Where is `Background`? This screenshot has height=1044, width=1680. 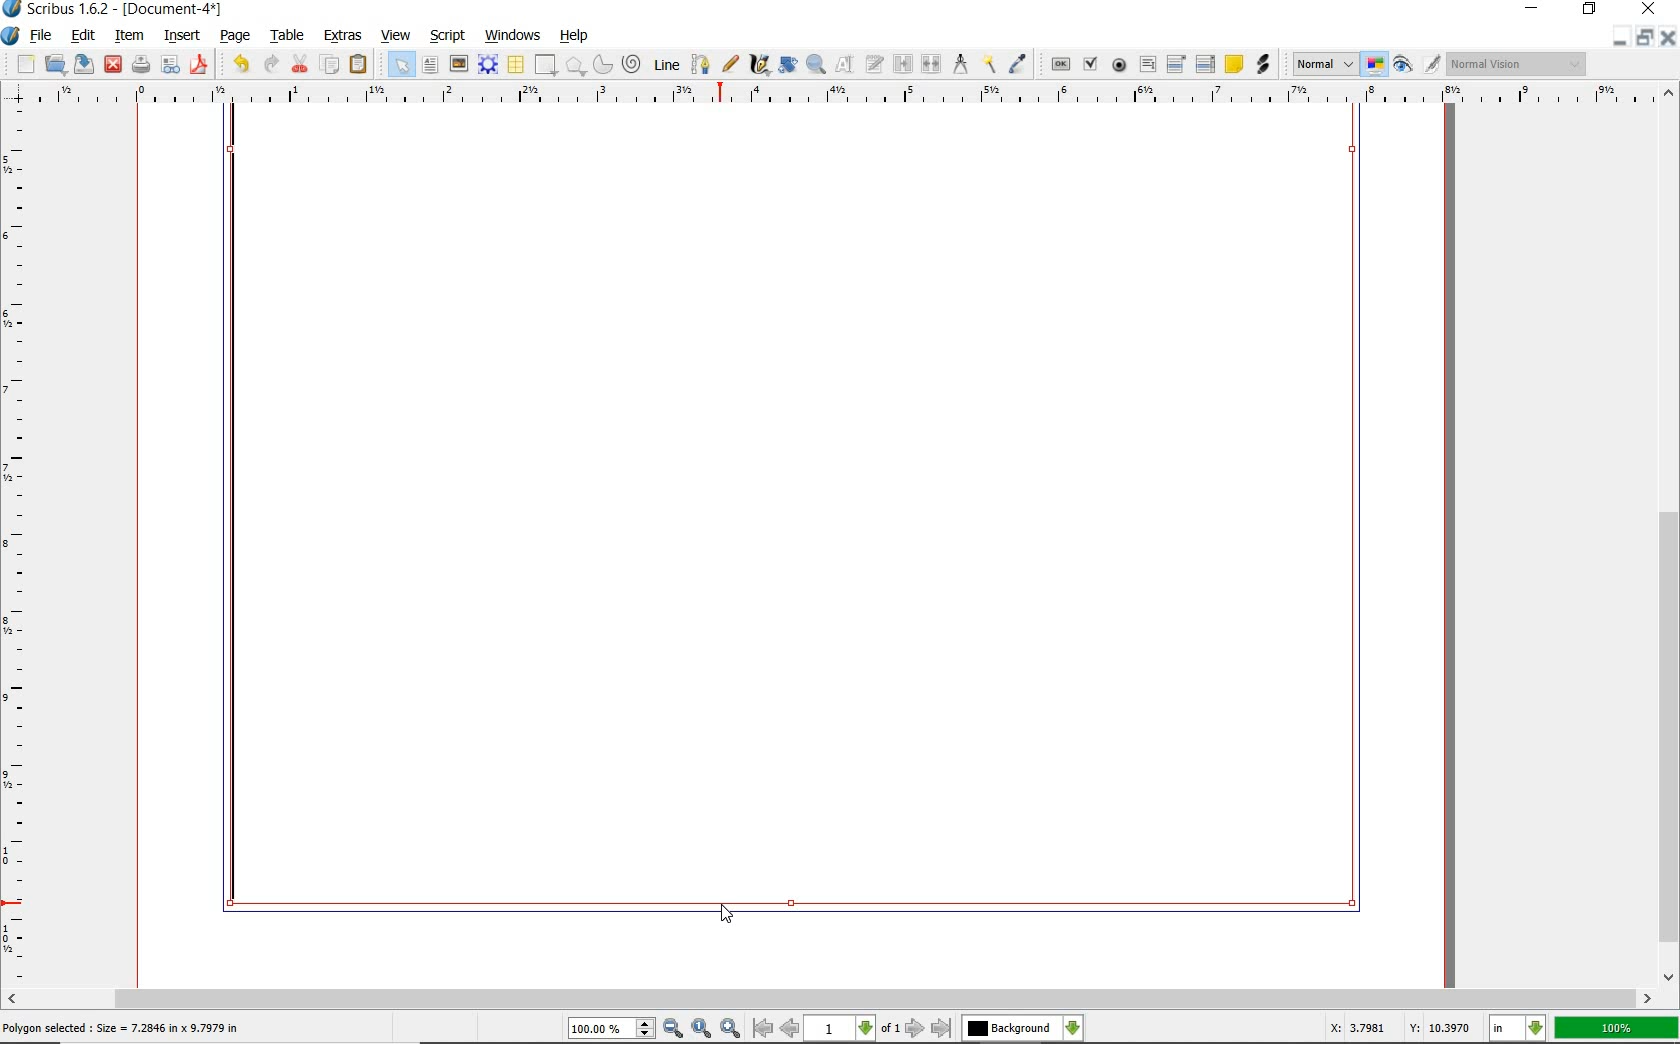 Background is located at coordinates (1023, 1029).